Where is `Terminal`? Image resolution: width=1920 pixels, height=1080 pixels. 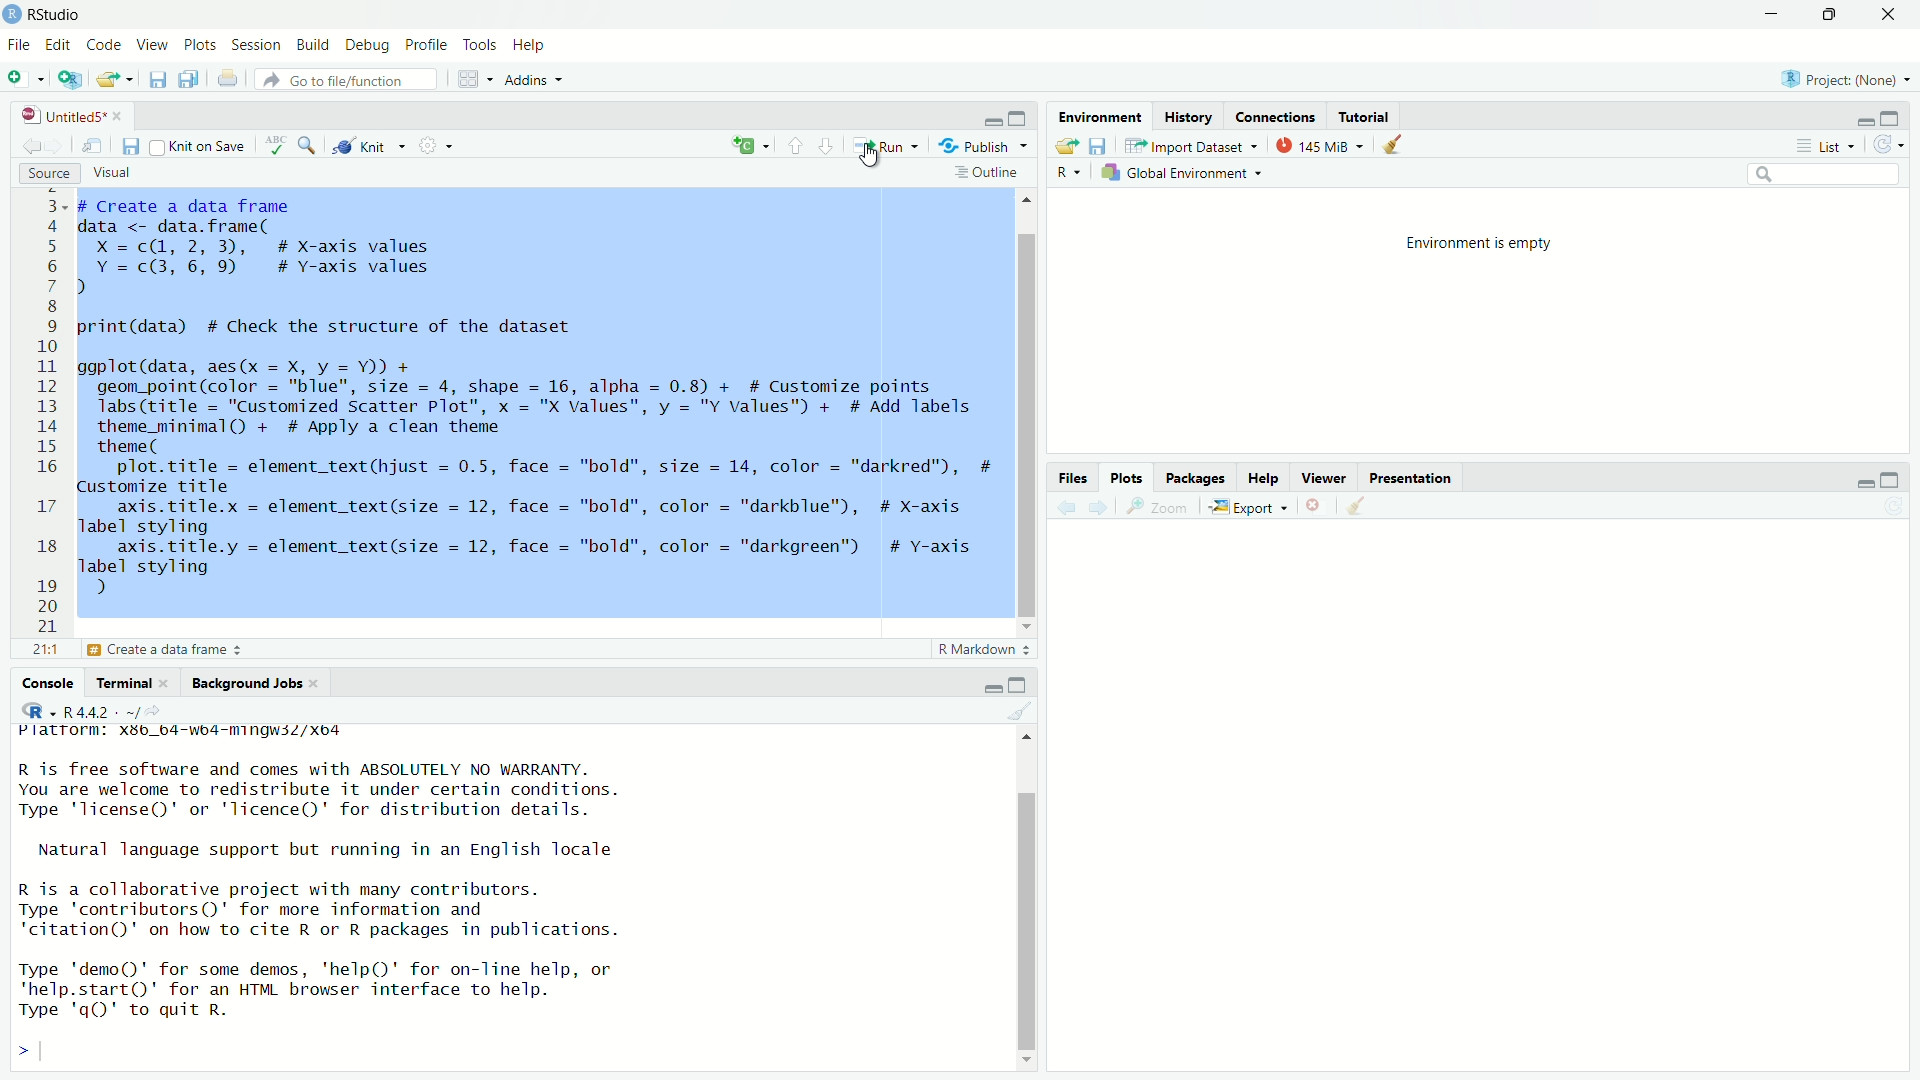 Terminal is located at coordinates (132, 683).